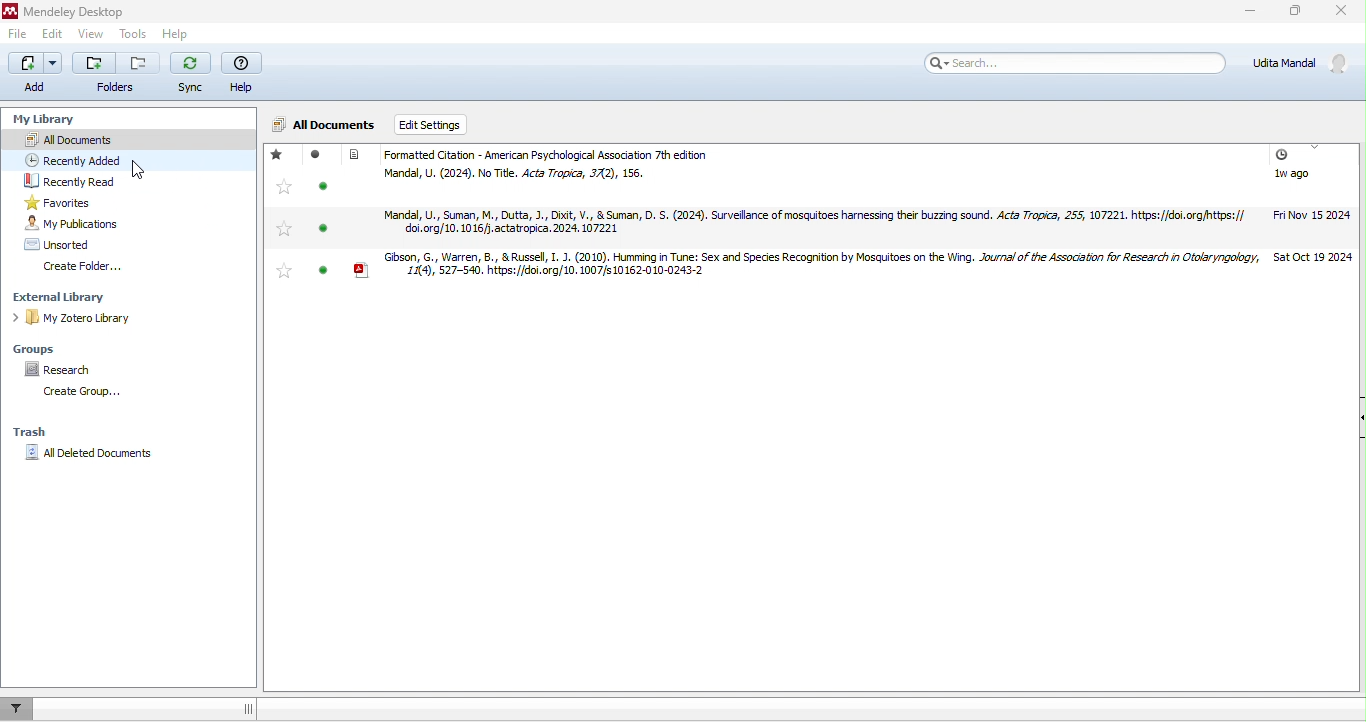 Image resolution: width=1366 pixels, height=722 pixels. Describe the element at coordinates (178, 34) in the screenshot. I see `help` at that location.